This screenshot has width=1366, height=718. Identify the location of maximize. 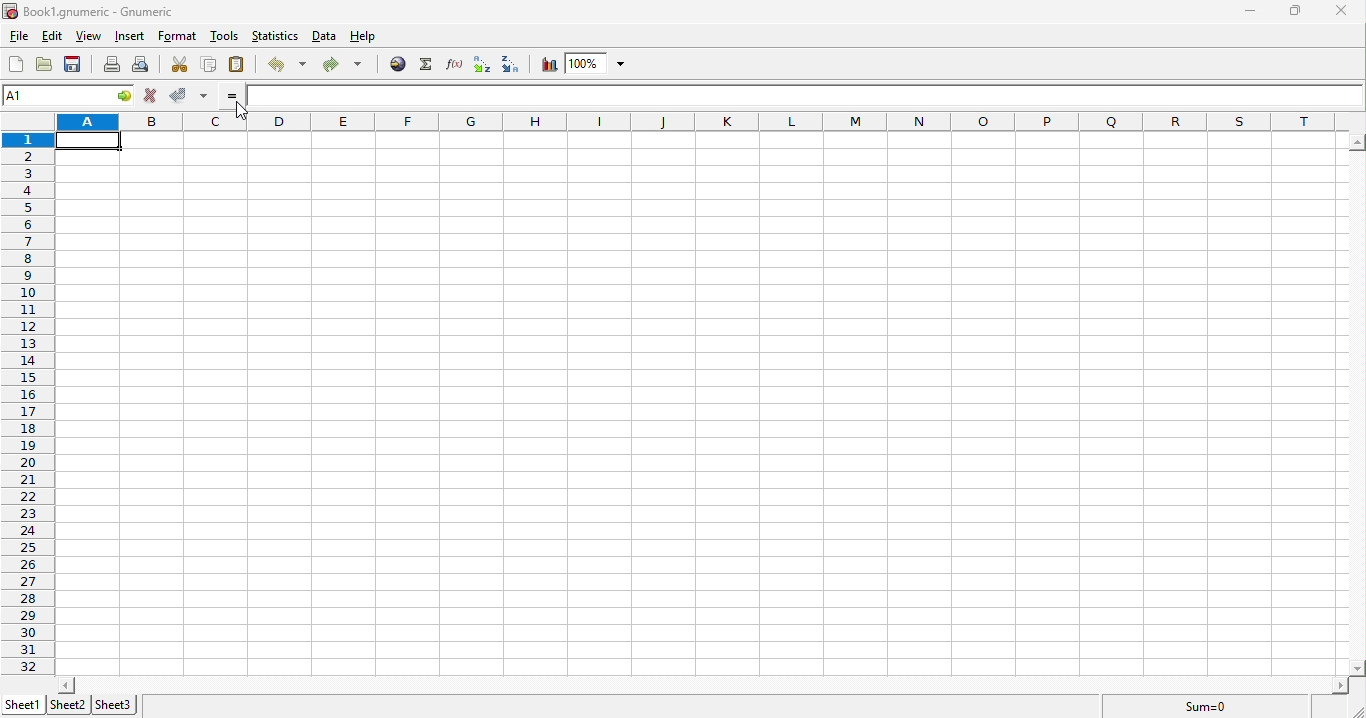
(1294, 11).